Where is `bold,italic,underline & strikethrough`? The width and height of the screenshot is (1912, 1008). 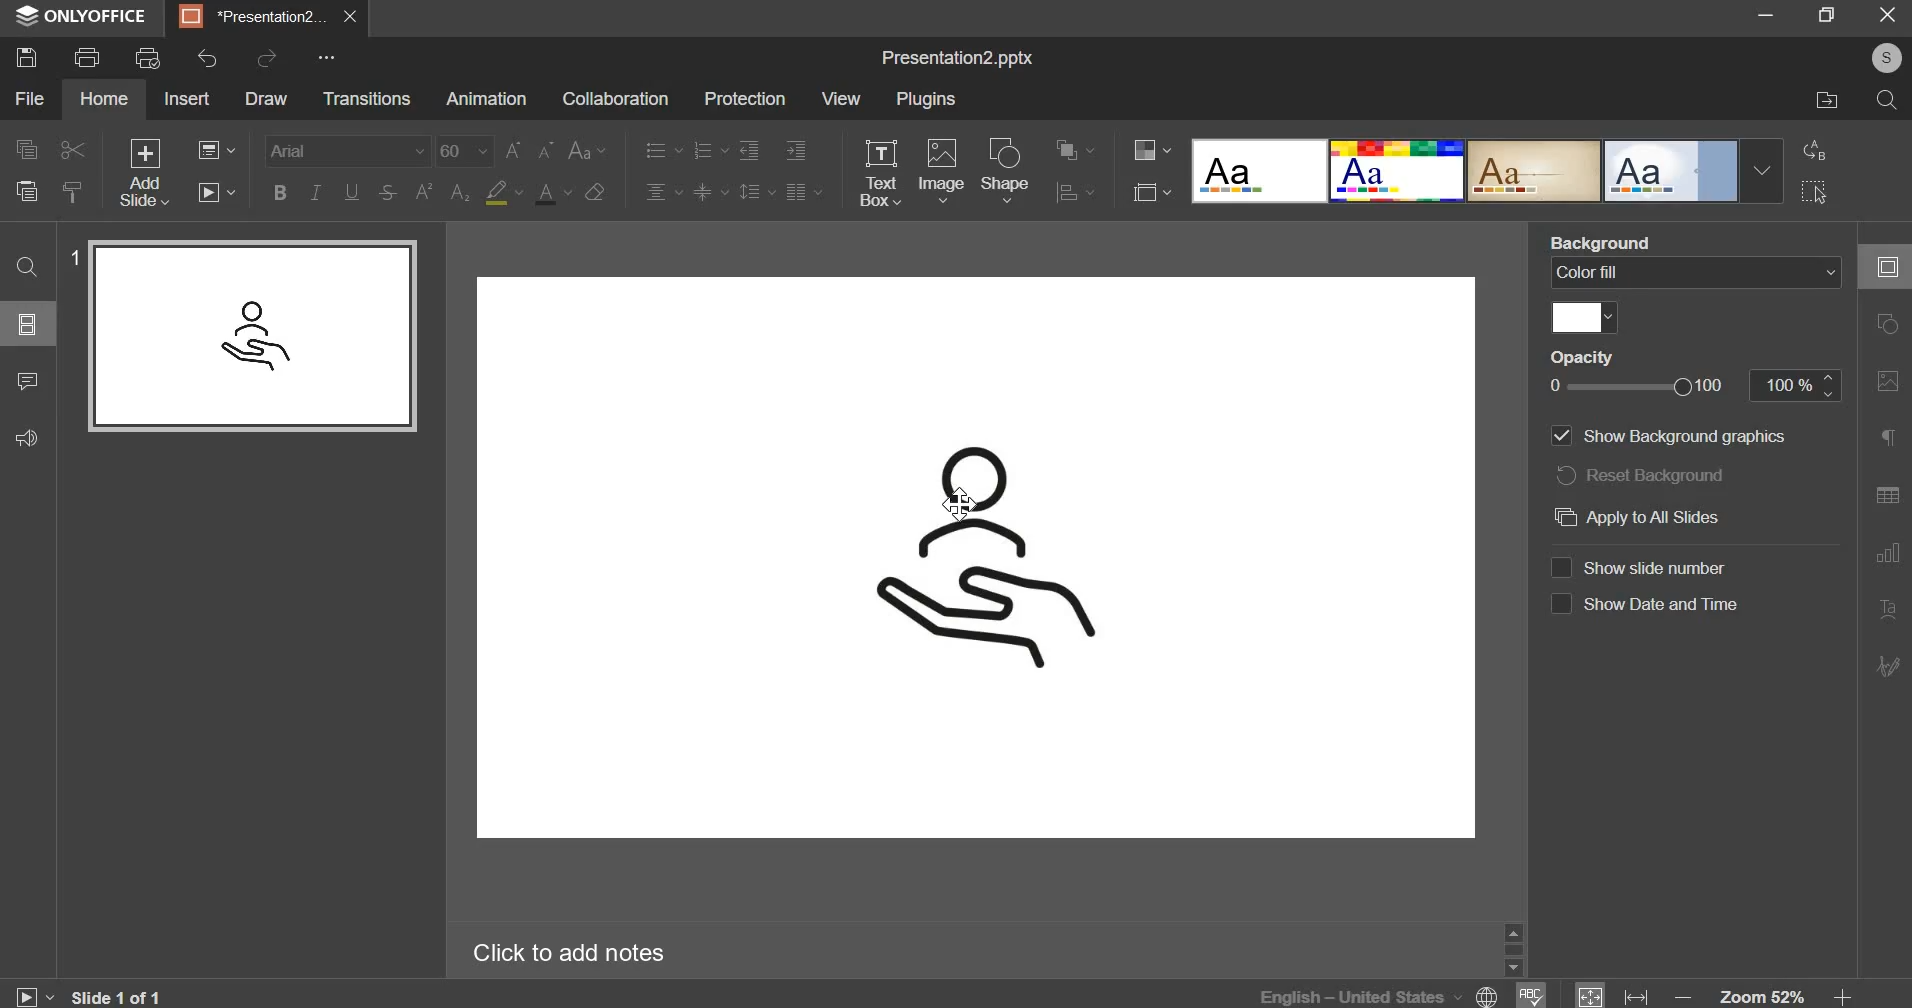 bold,italic,underline & strikethrough is located at coordinates (334, 192).